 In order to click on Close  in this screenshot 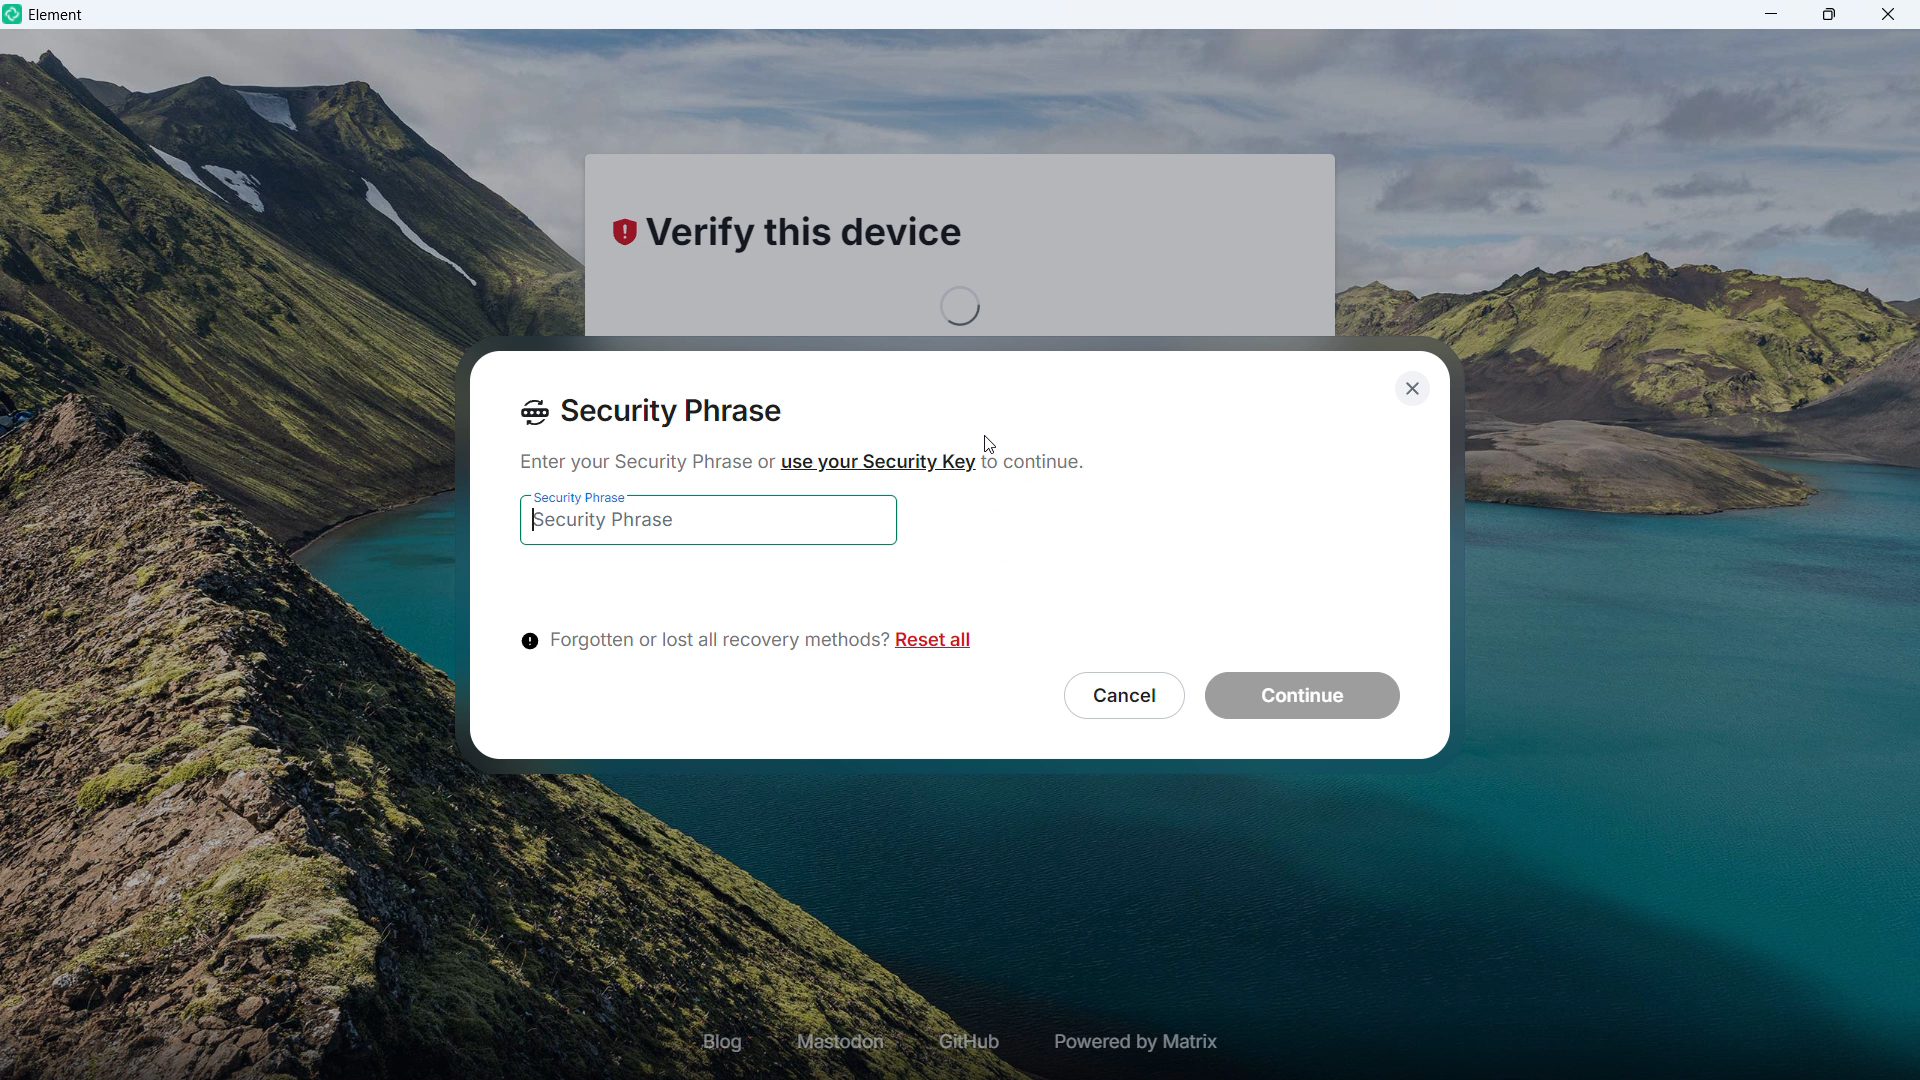, I will do `click(1410, 386)`.